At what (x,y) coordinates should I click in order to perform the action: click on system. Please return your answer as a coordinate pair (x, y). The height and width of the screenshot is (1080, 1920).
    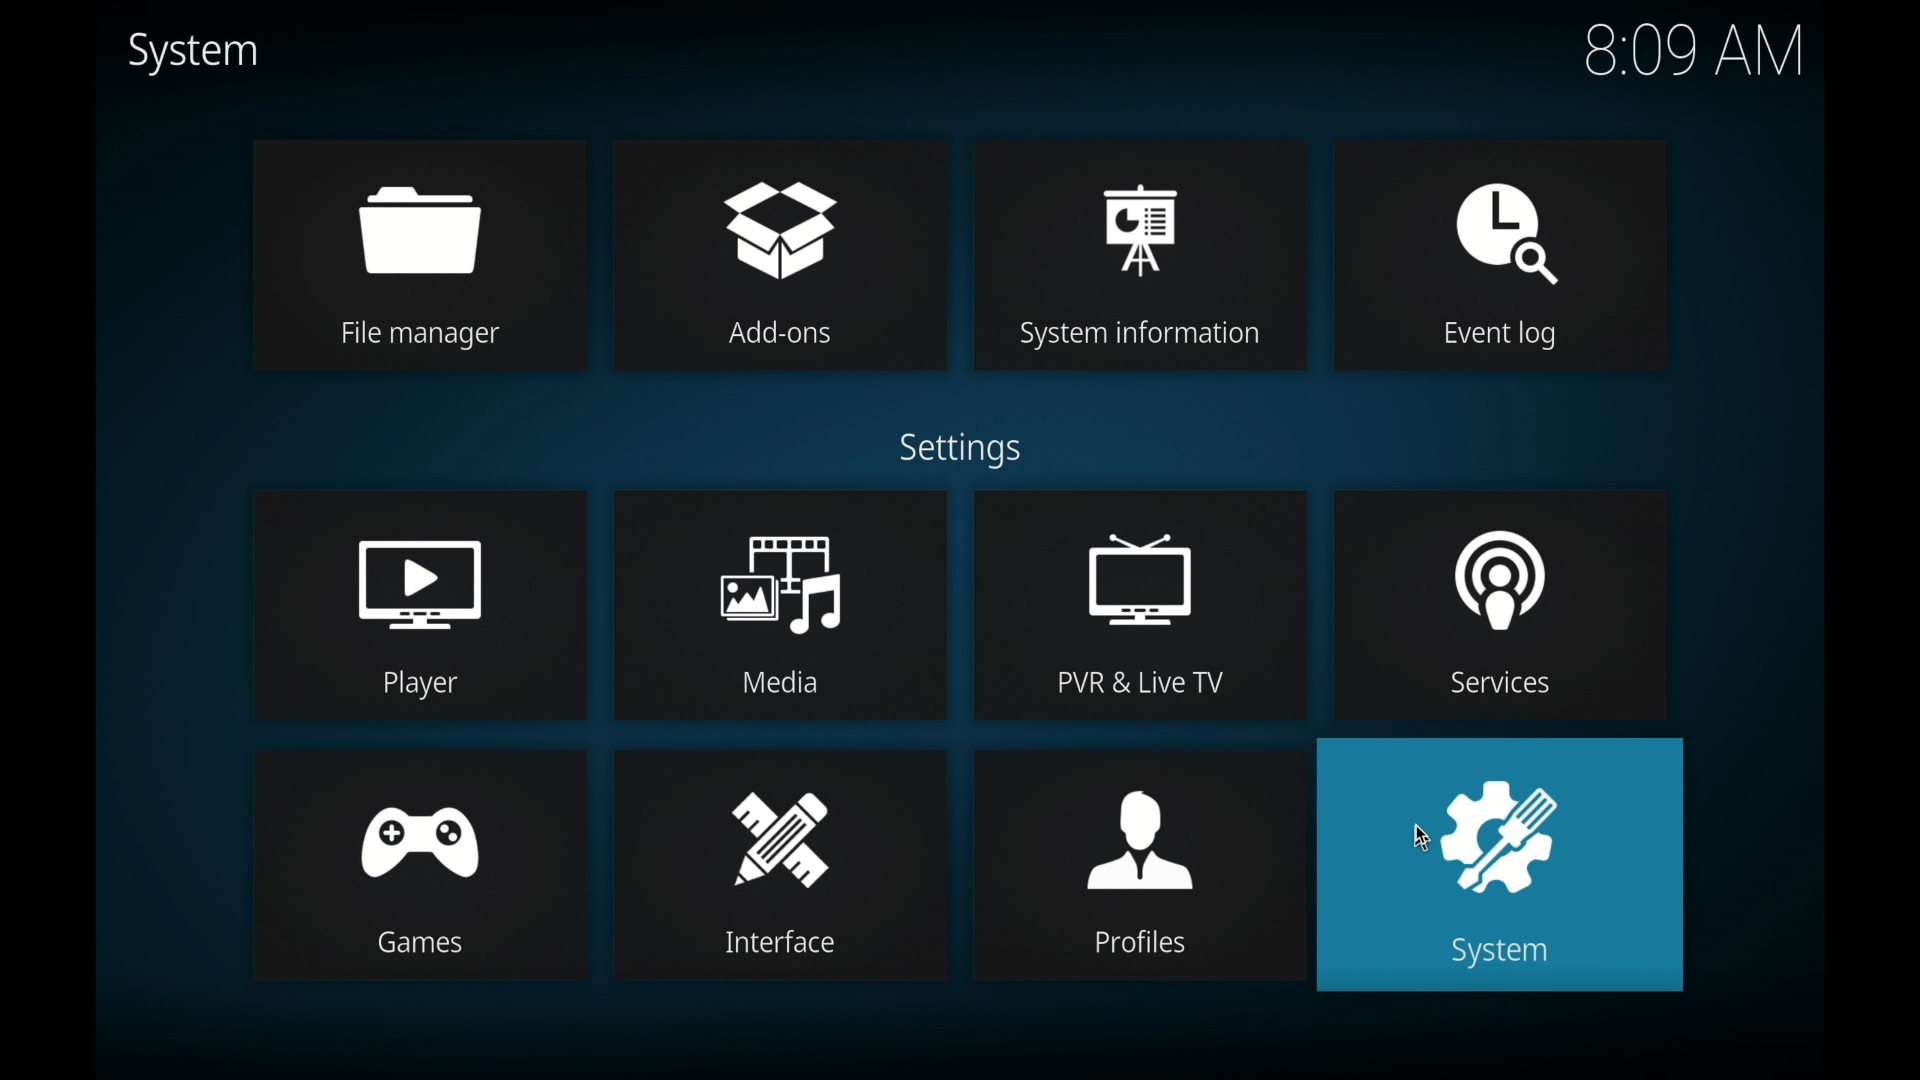
    Looking at the image, I should click on (193, 53).